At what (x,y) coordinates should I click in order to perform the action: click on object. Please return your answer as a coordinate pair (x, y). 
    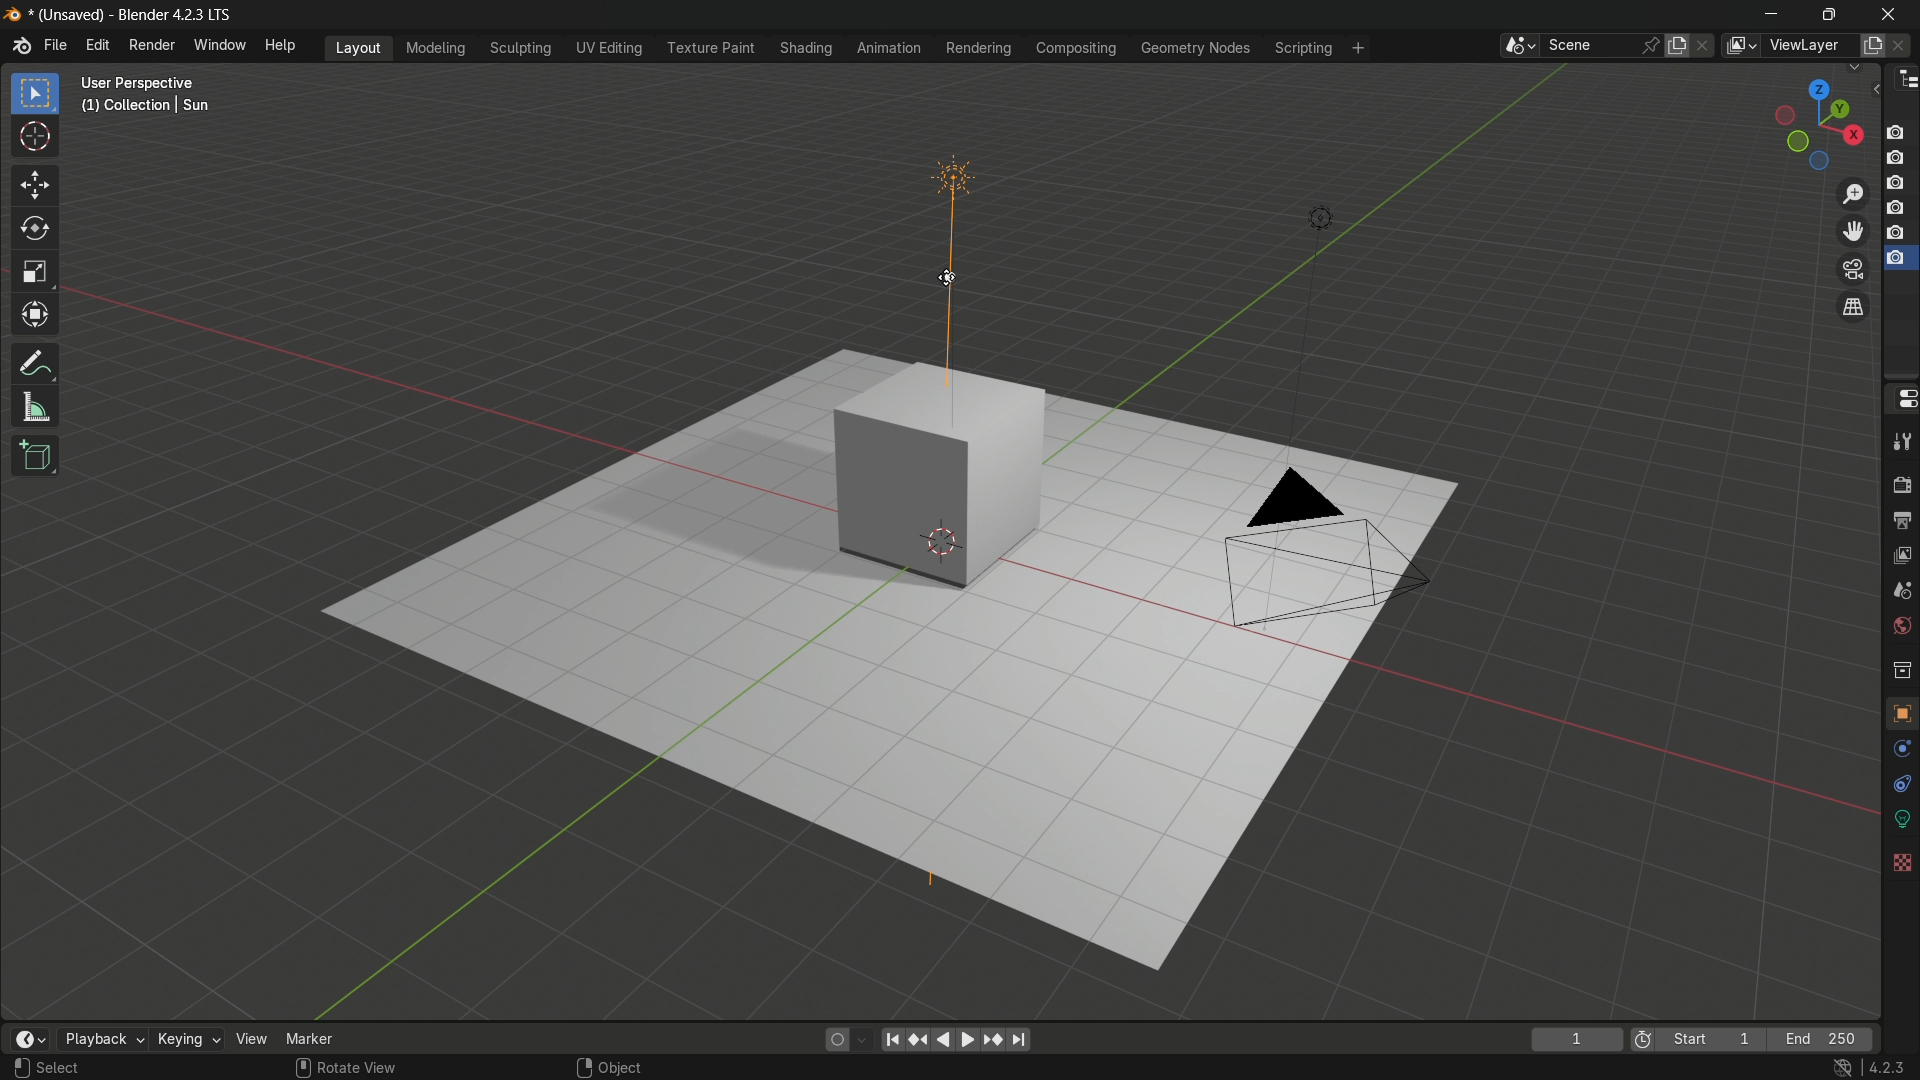
    Looking at the image, I should click on (1902, 708).